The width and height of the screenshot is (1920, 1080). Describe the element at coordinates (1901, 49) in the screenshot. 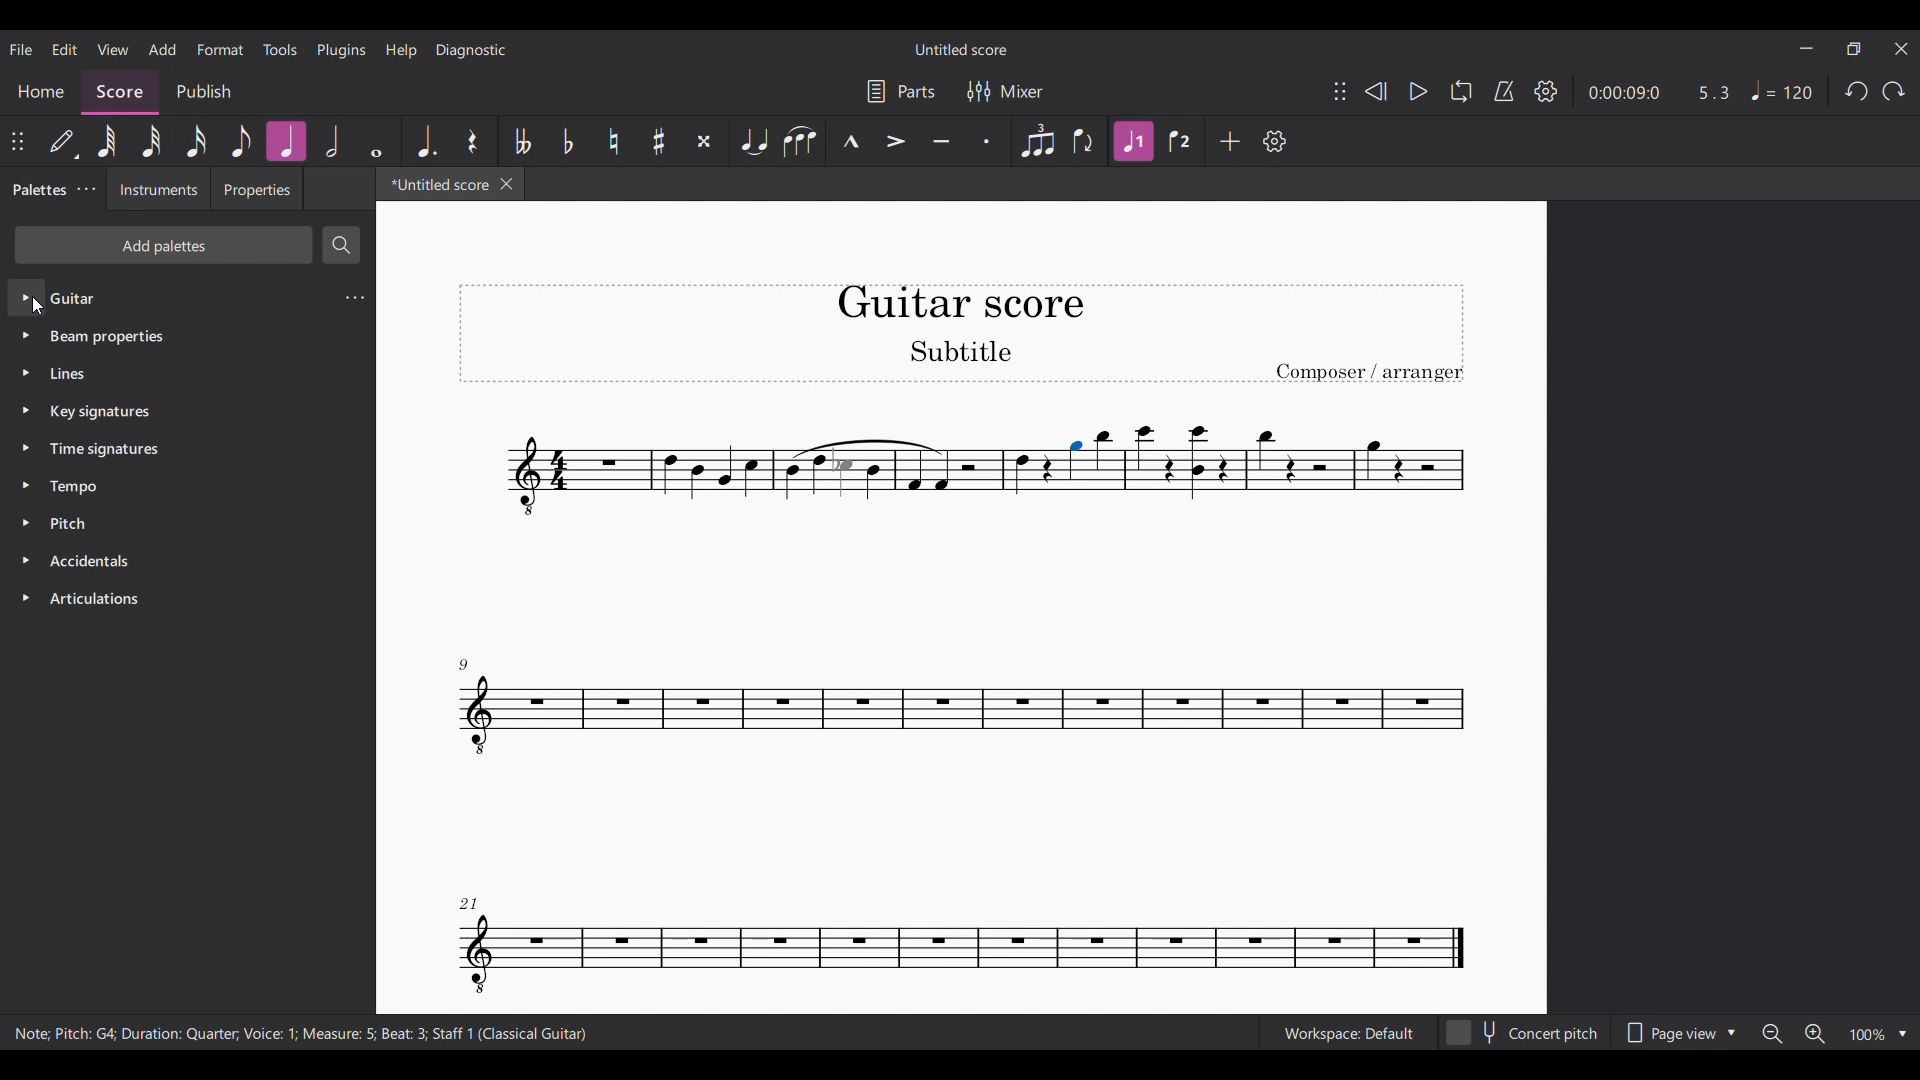

I see `Close interface` at that location.